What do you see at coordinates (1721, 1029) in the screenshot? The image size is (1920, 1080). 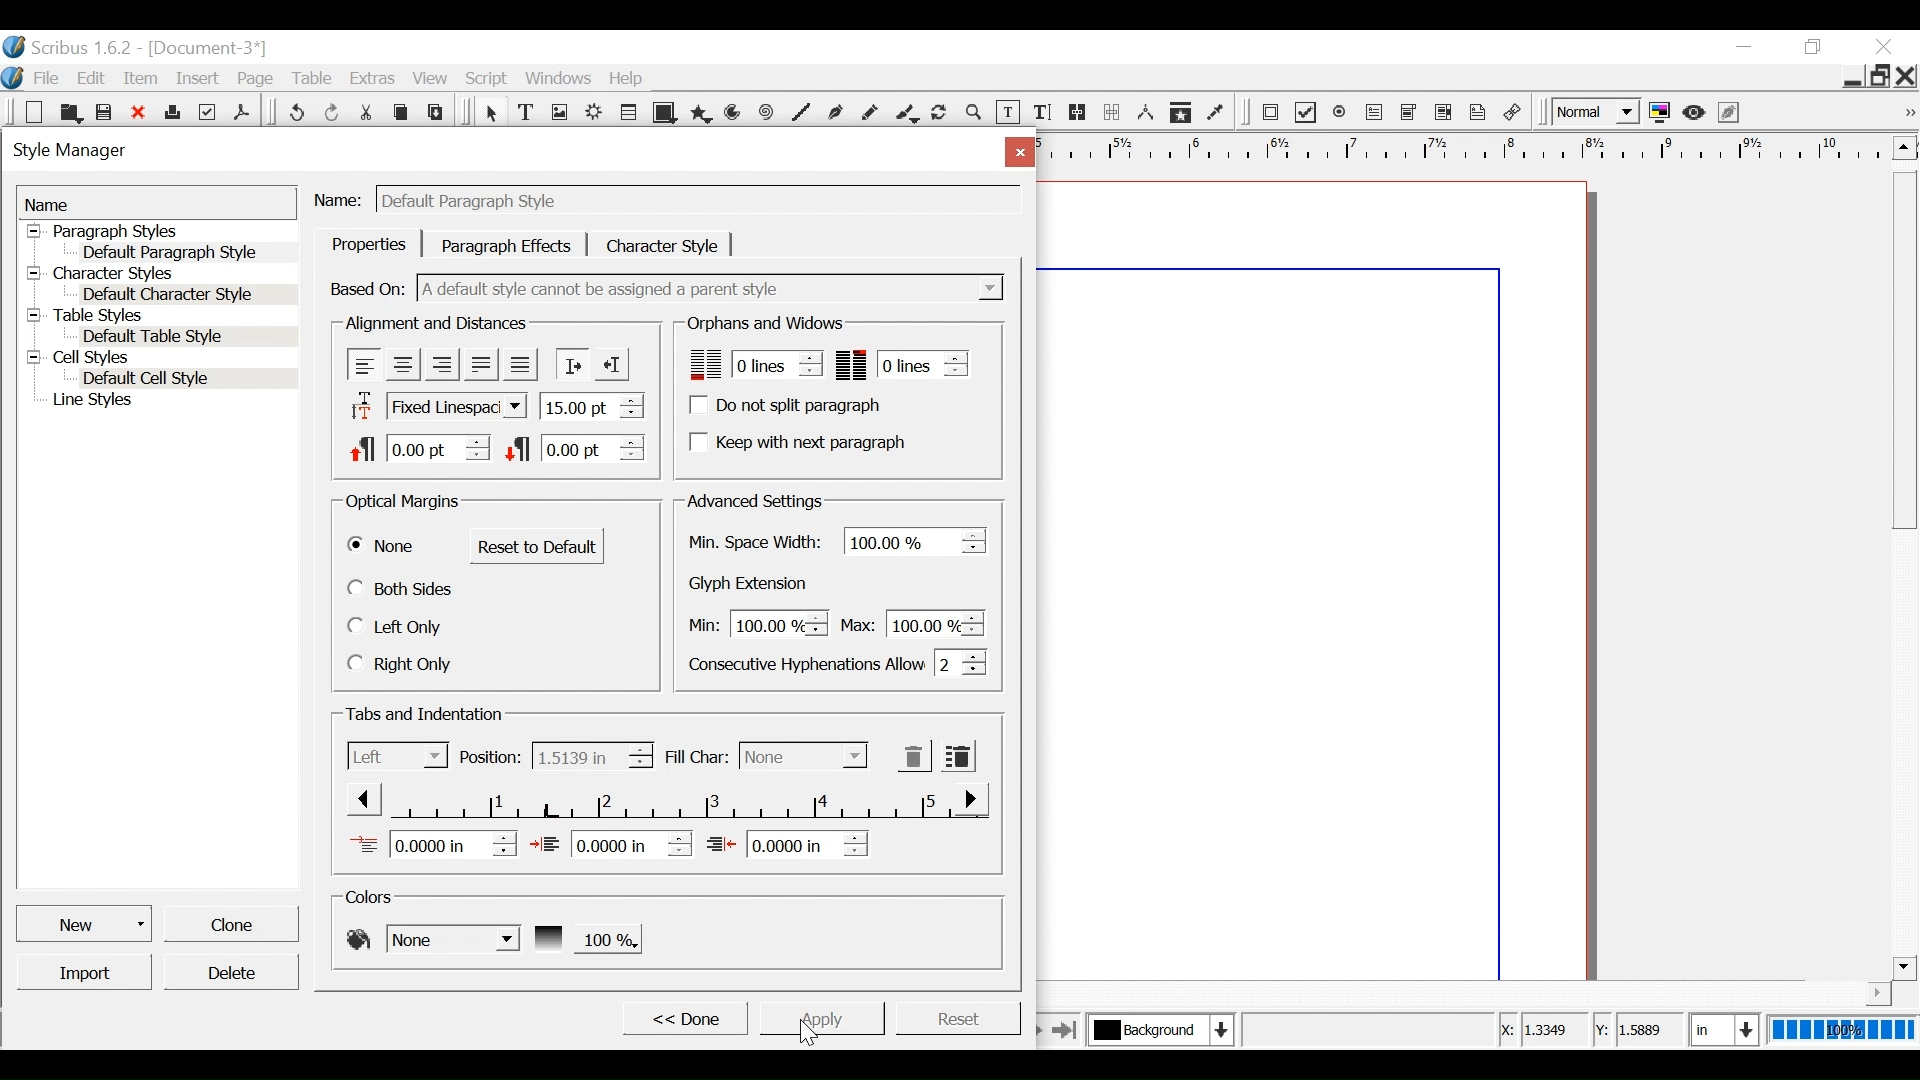 I see `Select the current unit` at bounding box center [1721, 1029].